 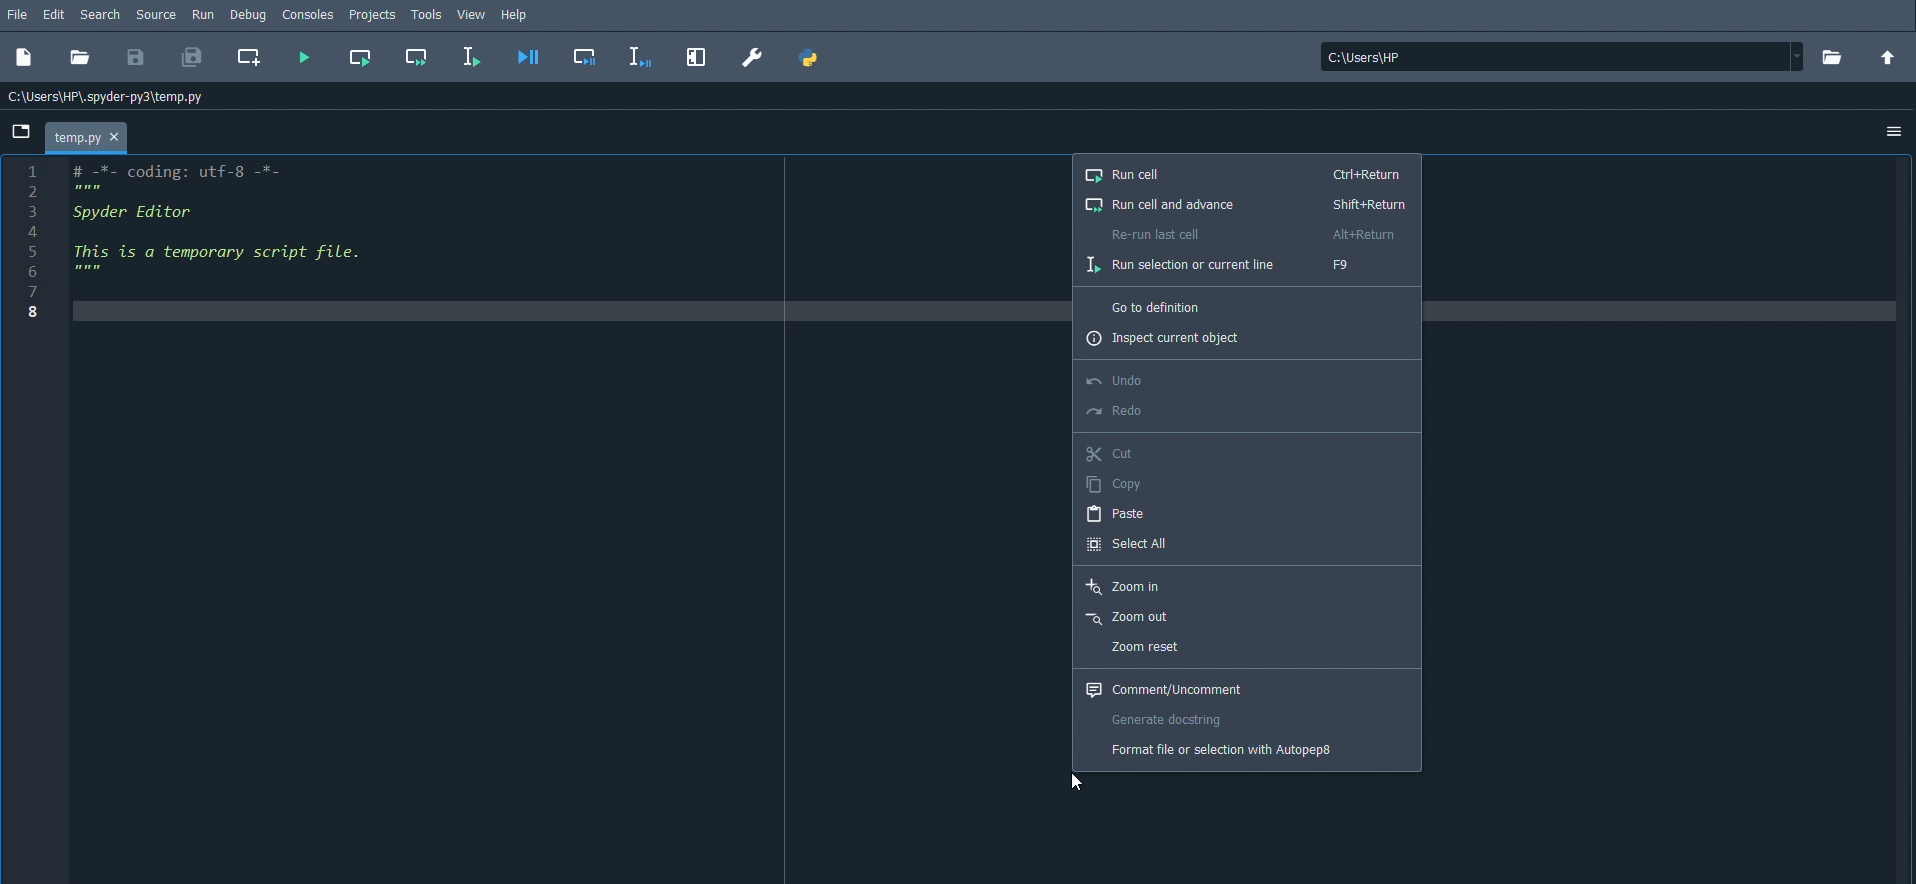 I want to click on Inspect current object, so click(x=1169, y=338).